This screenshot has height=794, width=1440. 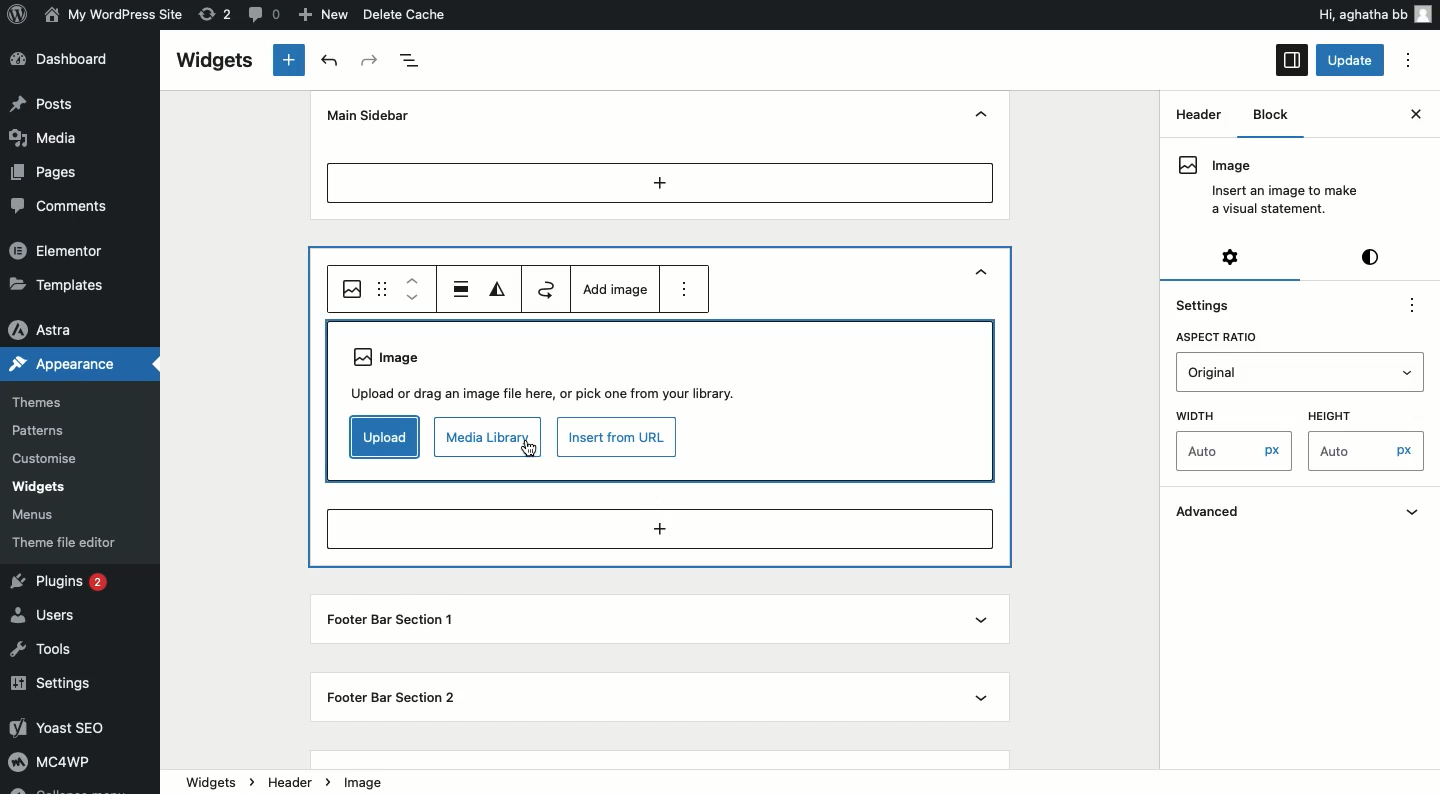 What do you see at coordinates (1235, 452) in the screenshot?
I see `` at bounding box center [1235, 452].